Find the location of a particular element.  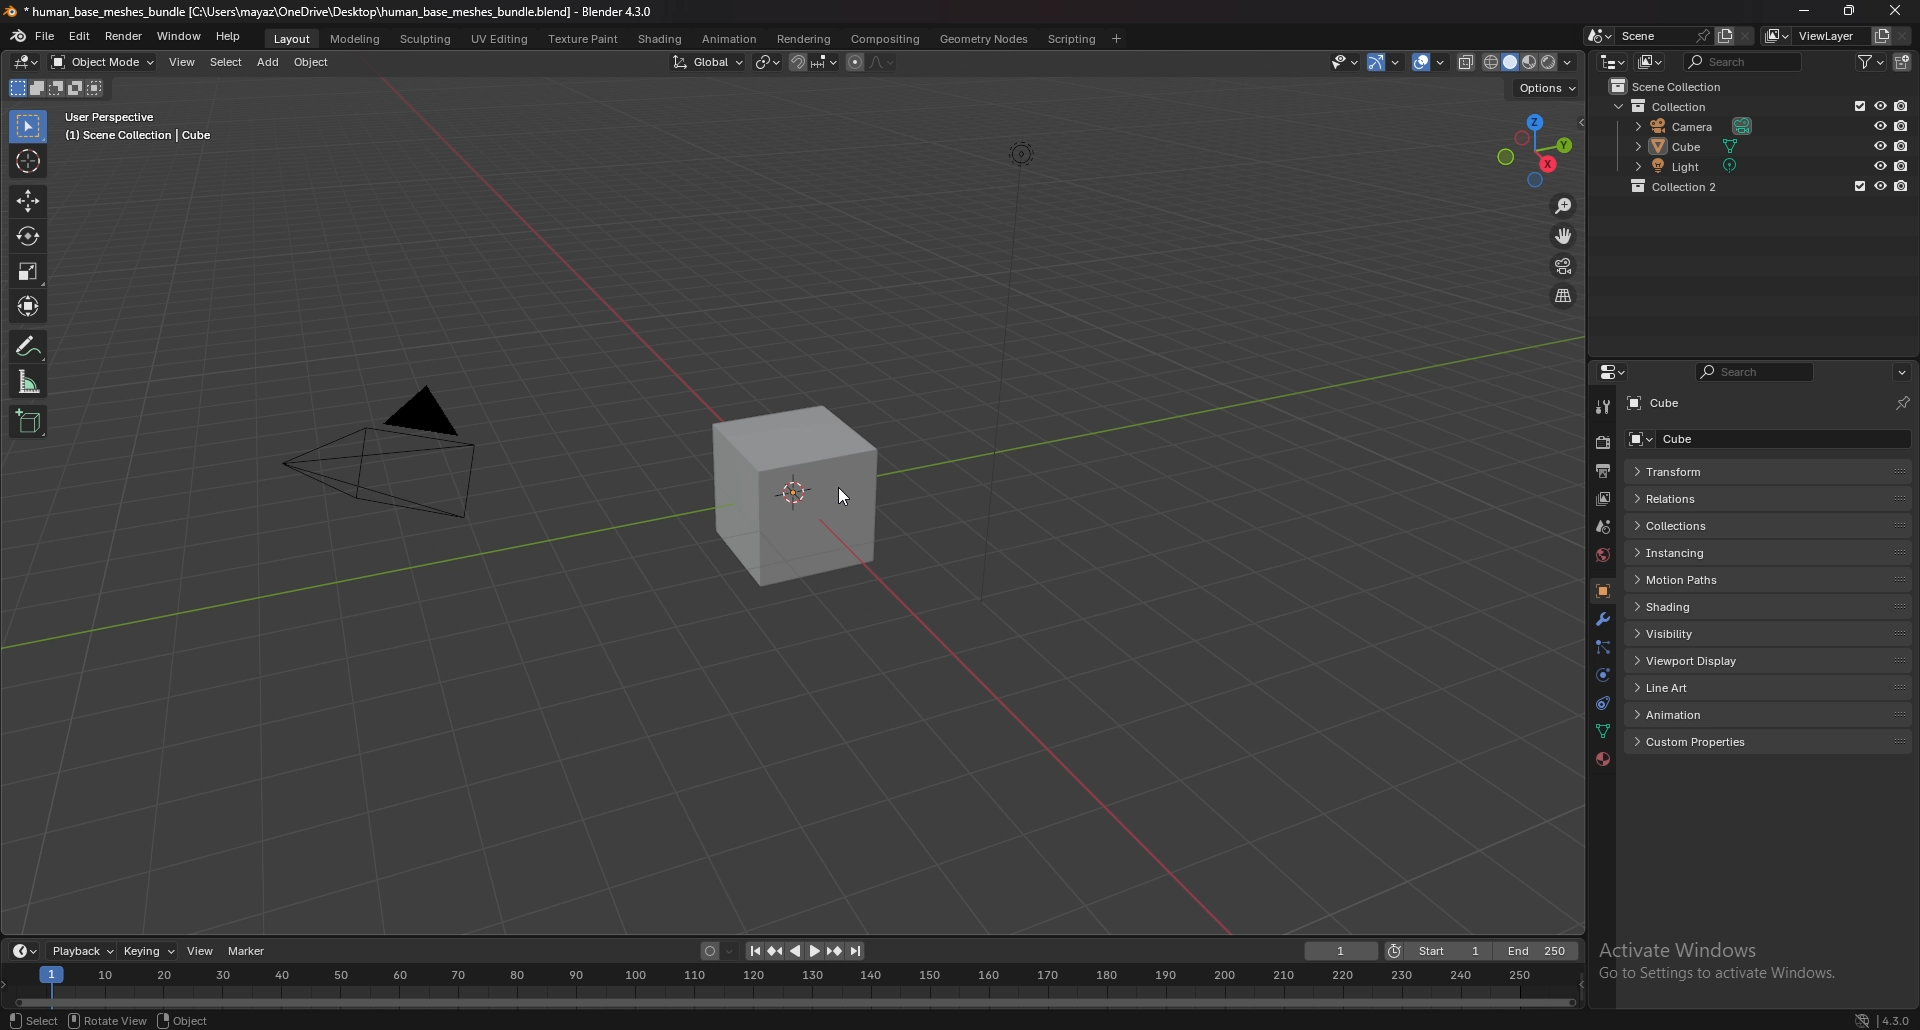

material is located at coordinates (1603, 758).